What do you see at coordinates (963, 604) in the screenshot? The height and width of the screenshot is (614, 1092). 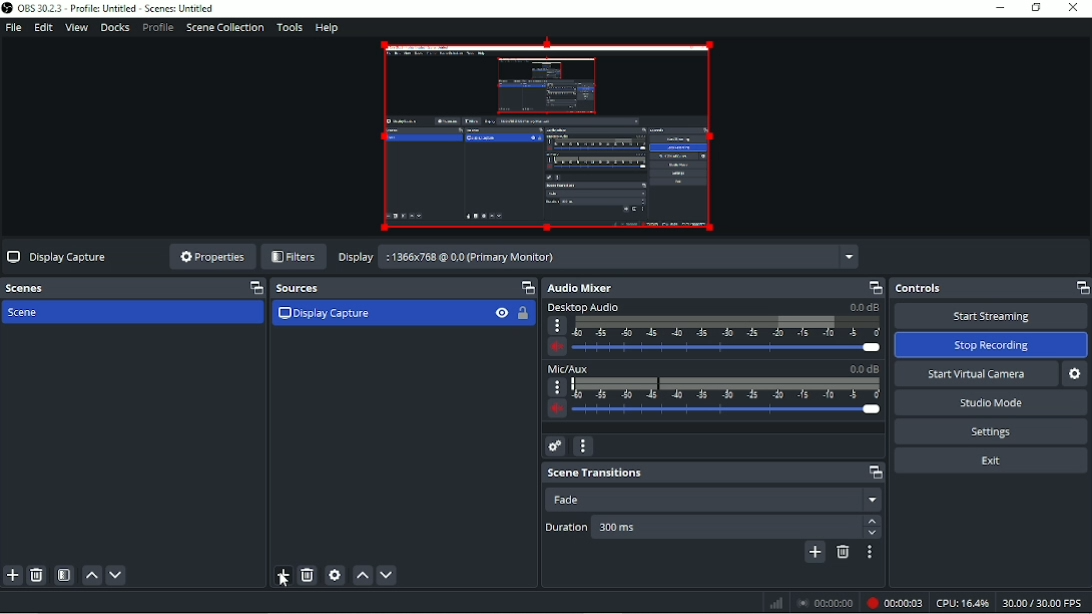 I see `CPU:16.4%` at bounding box center [963, 604].